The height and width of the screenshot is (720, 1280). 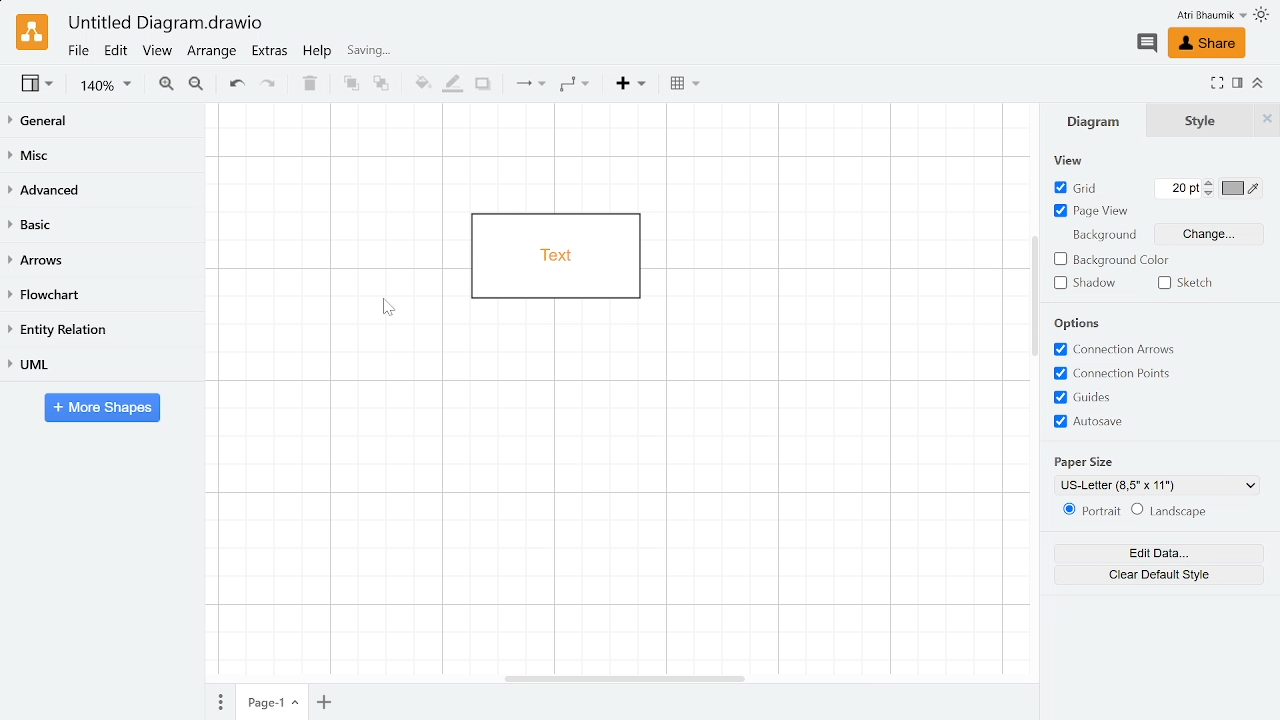 What do you see at coordinates (1035, 299) in the screenshot?
I see `Vertical scrollbar` at bounding box center [1035, 299].